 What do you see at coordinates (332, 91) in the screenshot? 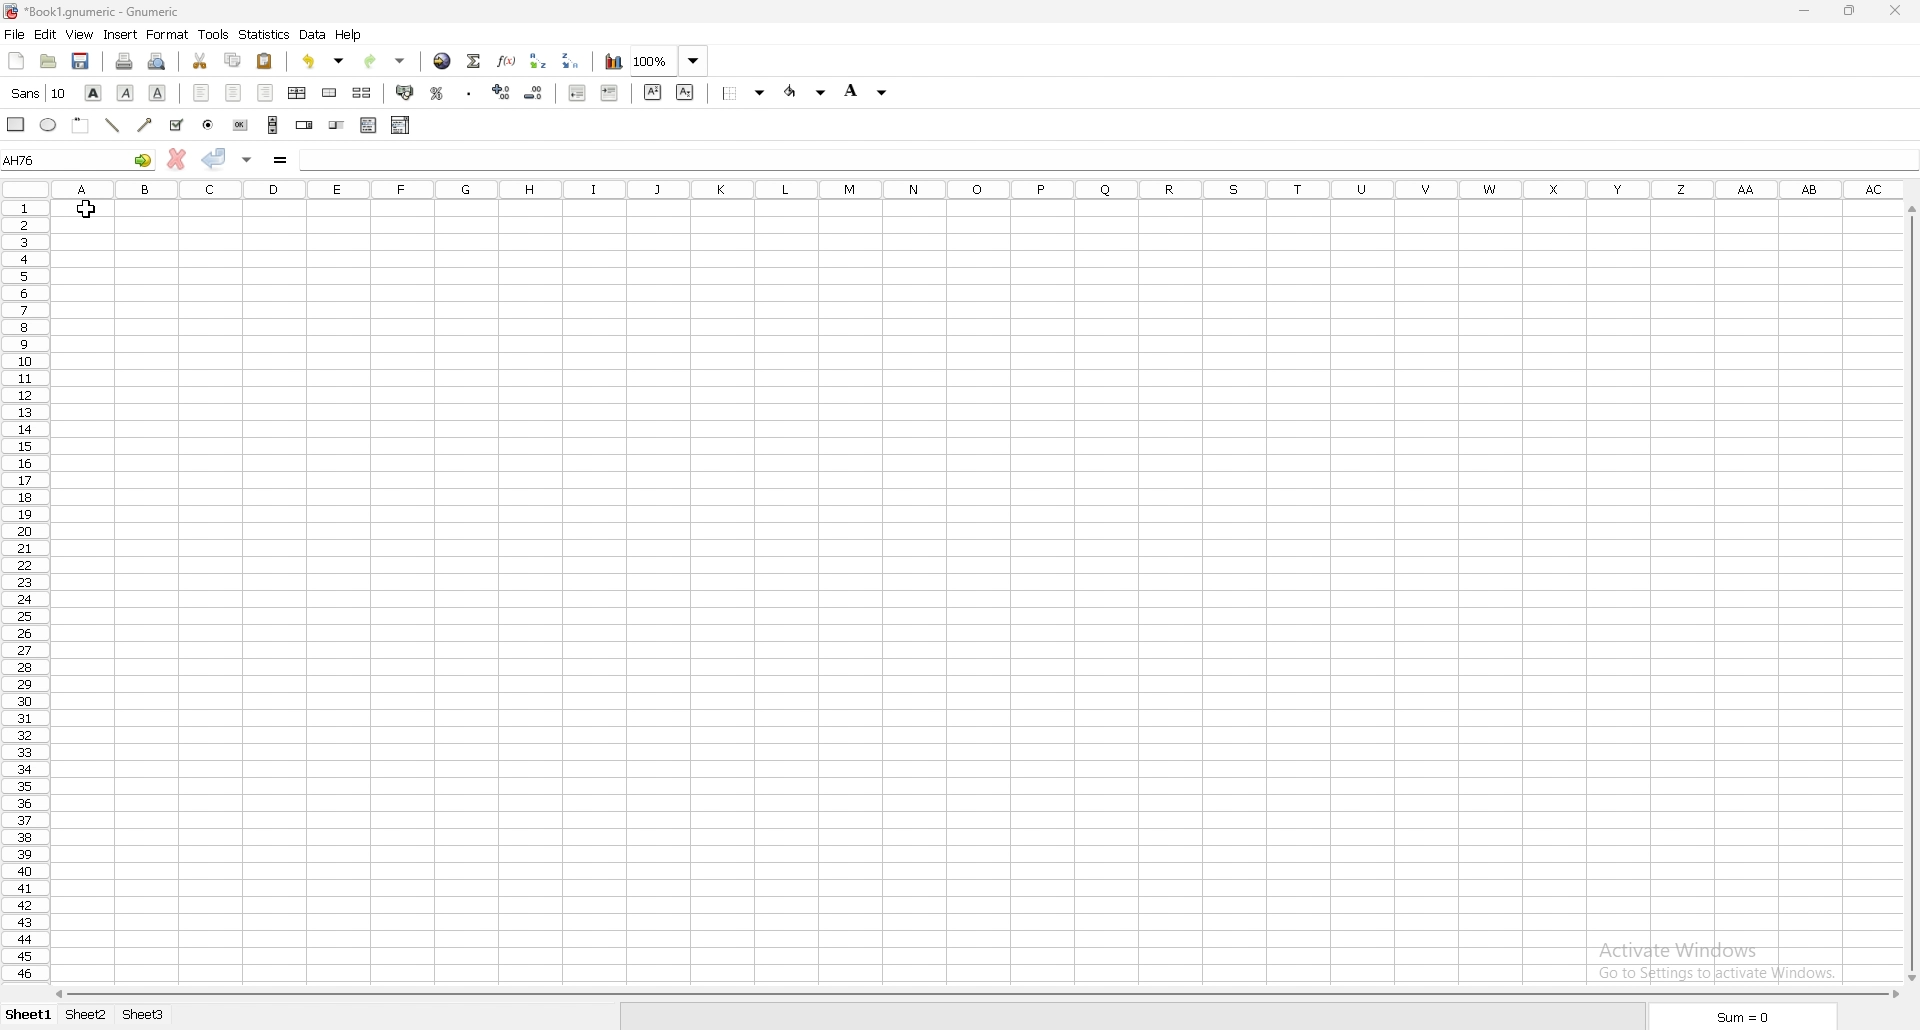
I see `merge cell` at bounding box center [332, 91].